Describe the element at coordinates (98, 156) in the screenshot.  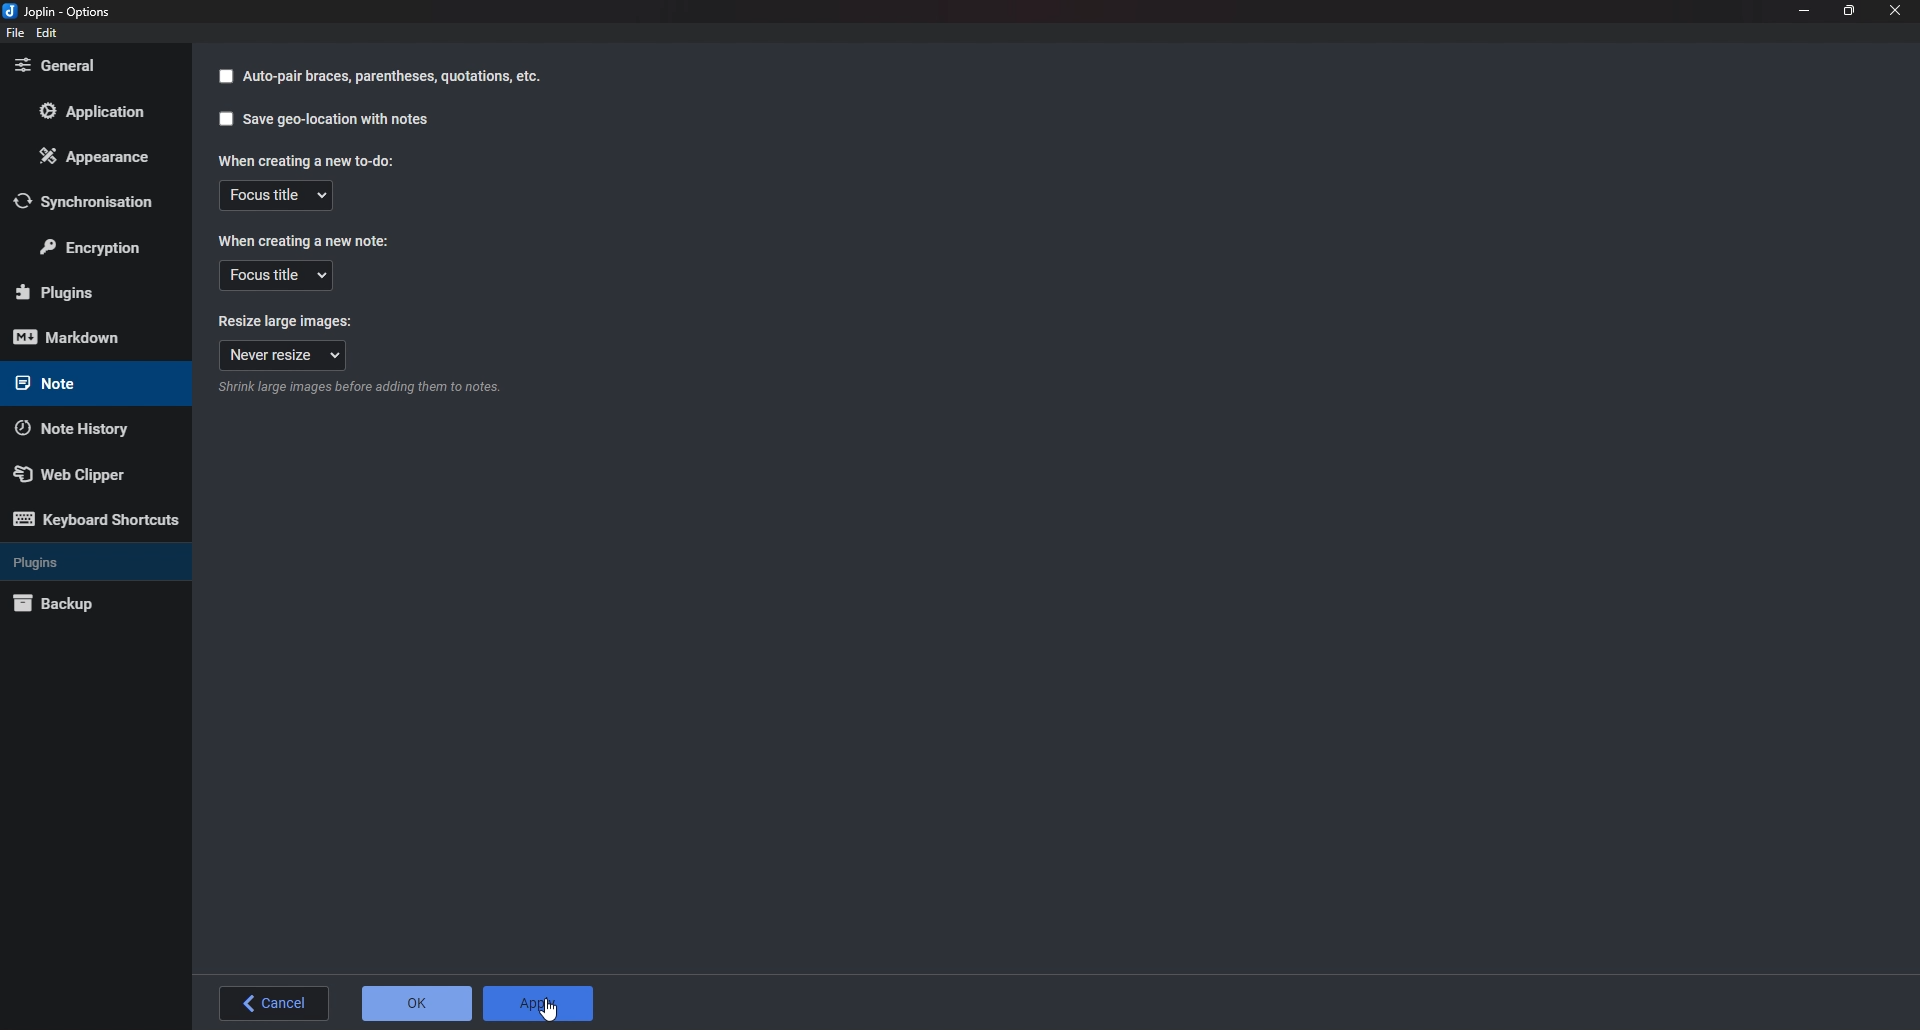
I see `Appearance` at that location.